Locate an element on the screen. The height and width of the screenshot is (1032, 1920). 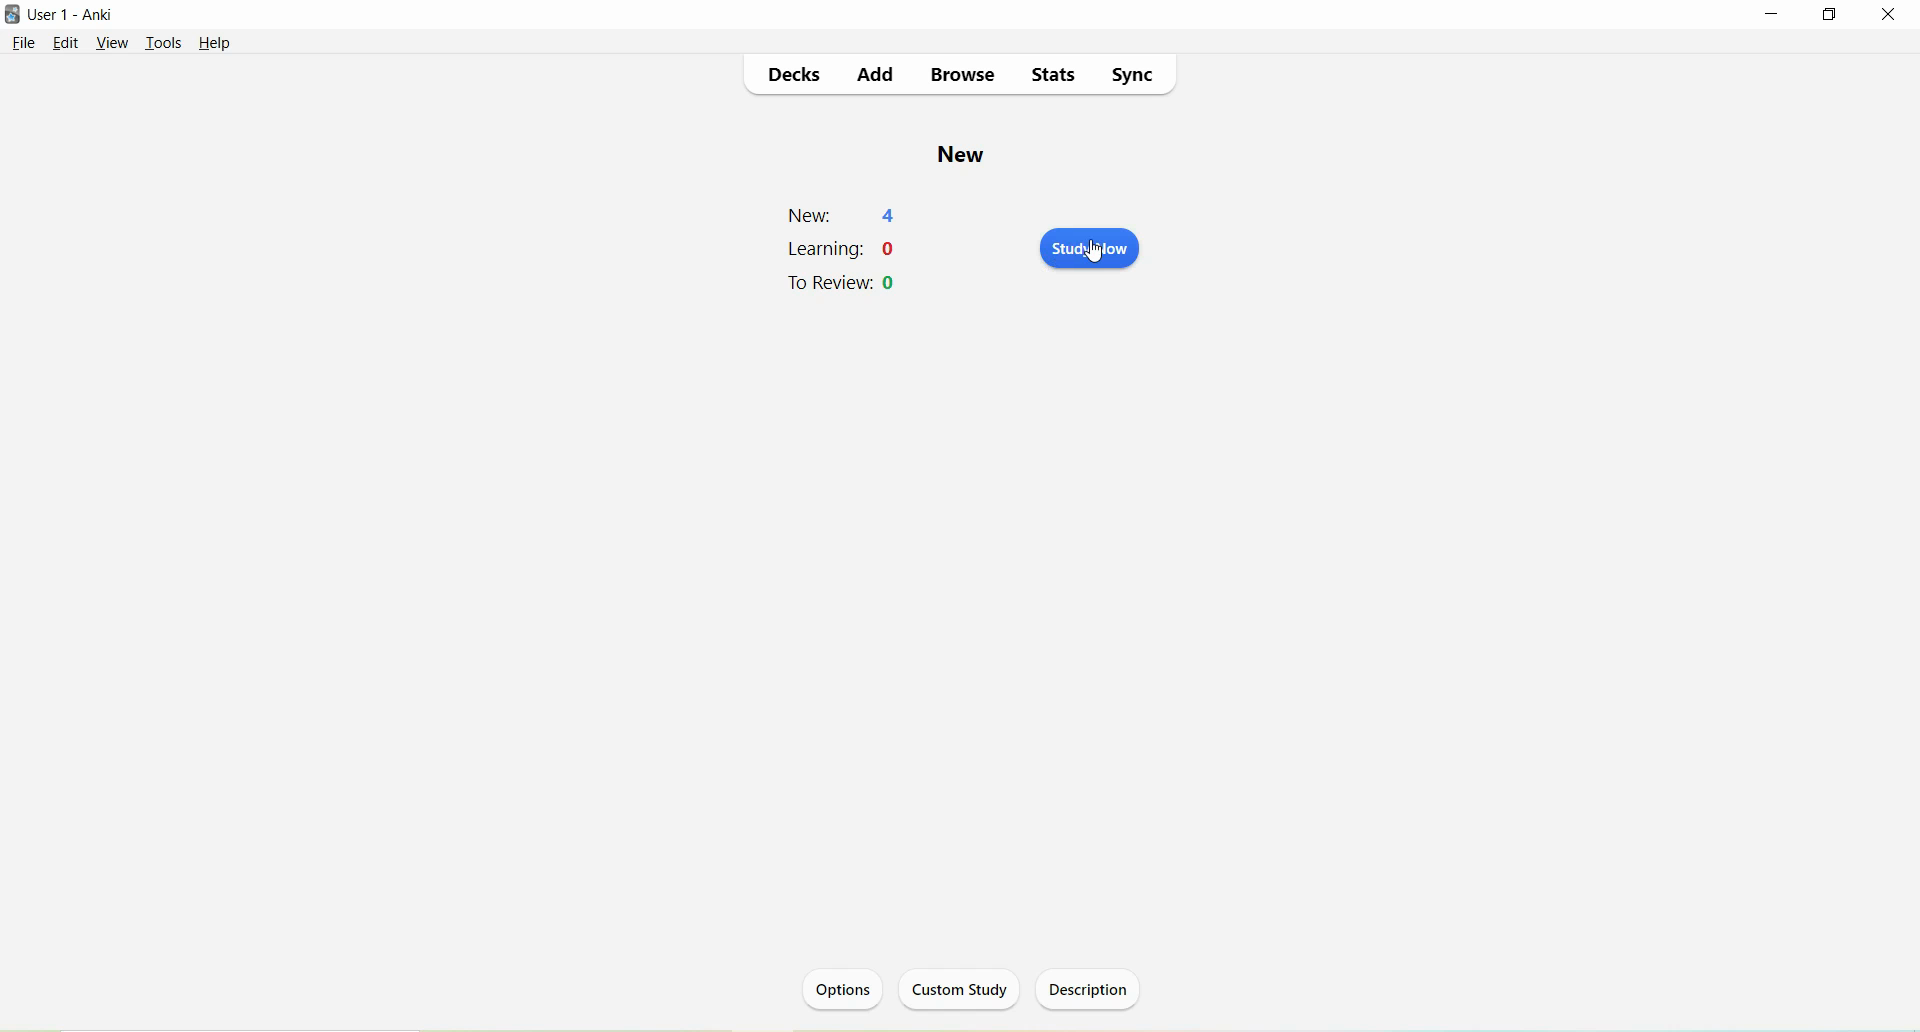
New is located at coordinates (964, 155).